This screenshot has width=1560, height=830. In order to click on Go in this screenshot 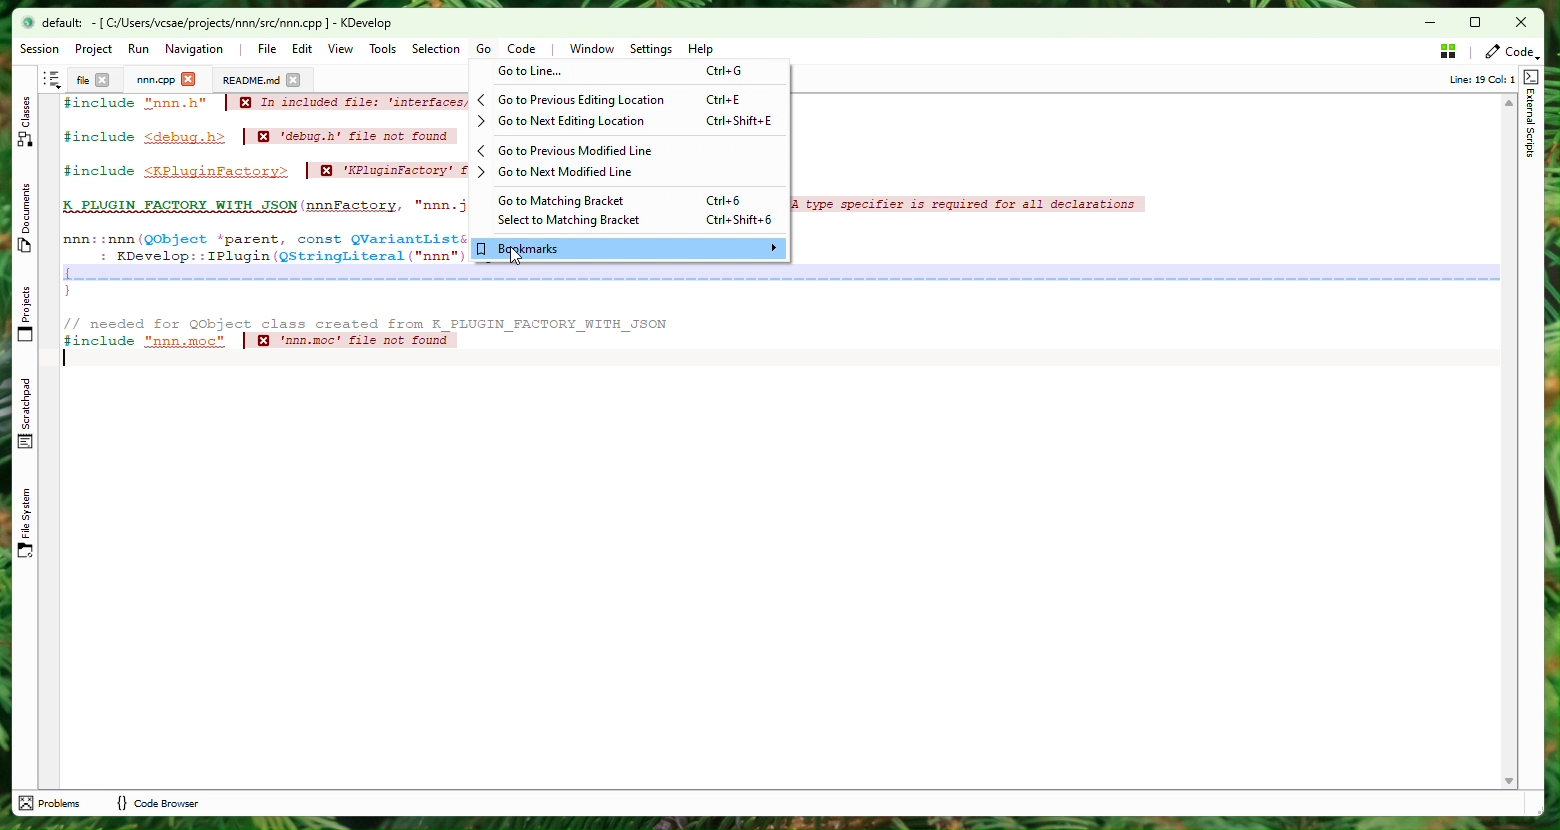, I will do `click(484, 49)`.